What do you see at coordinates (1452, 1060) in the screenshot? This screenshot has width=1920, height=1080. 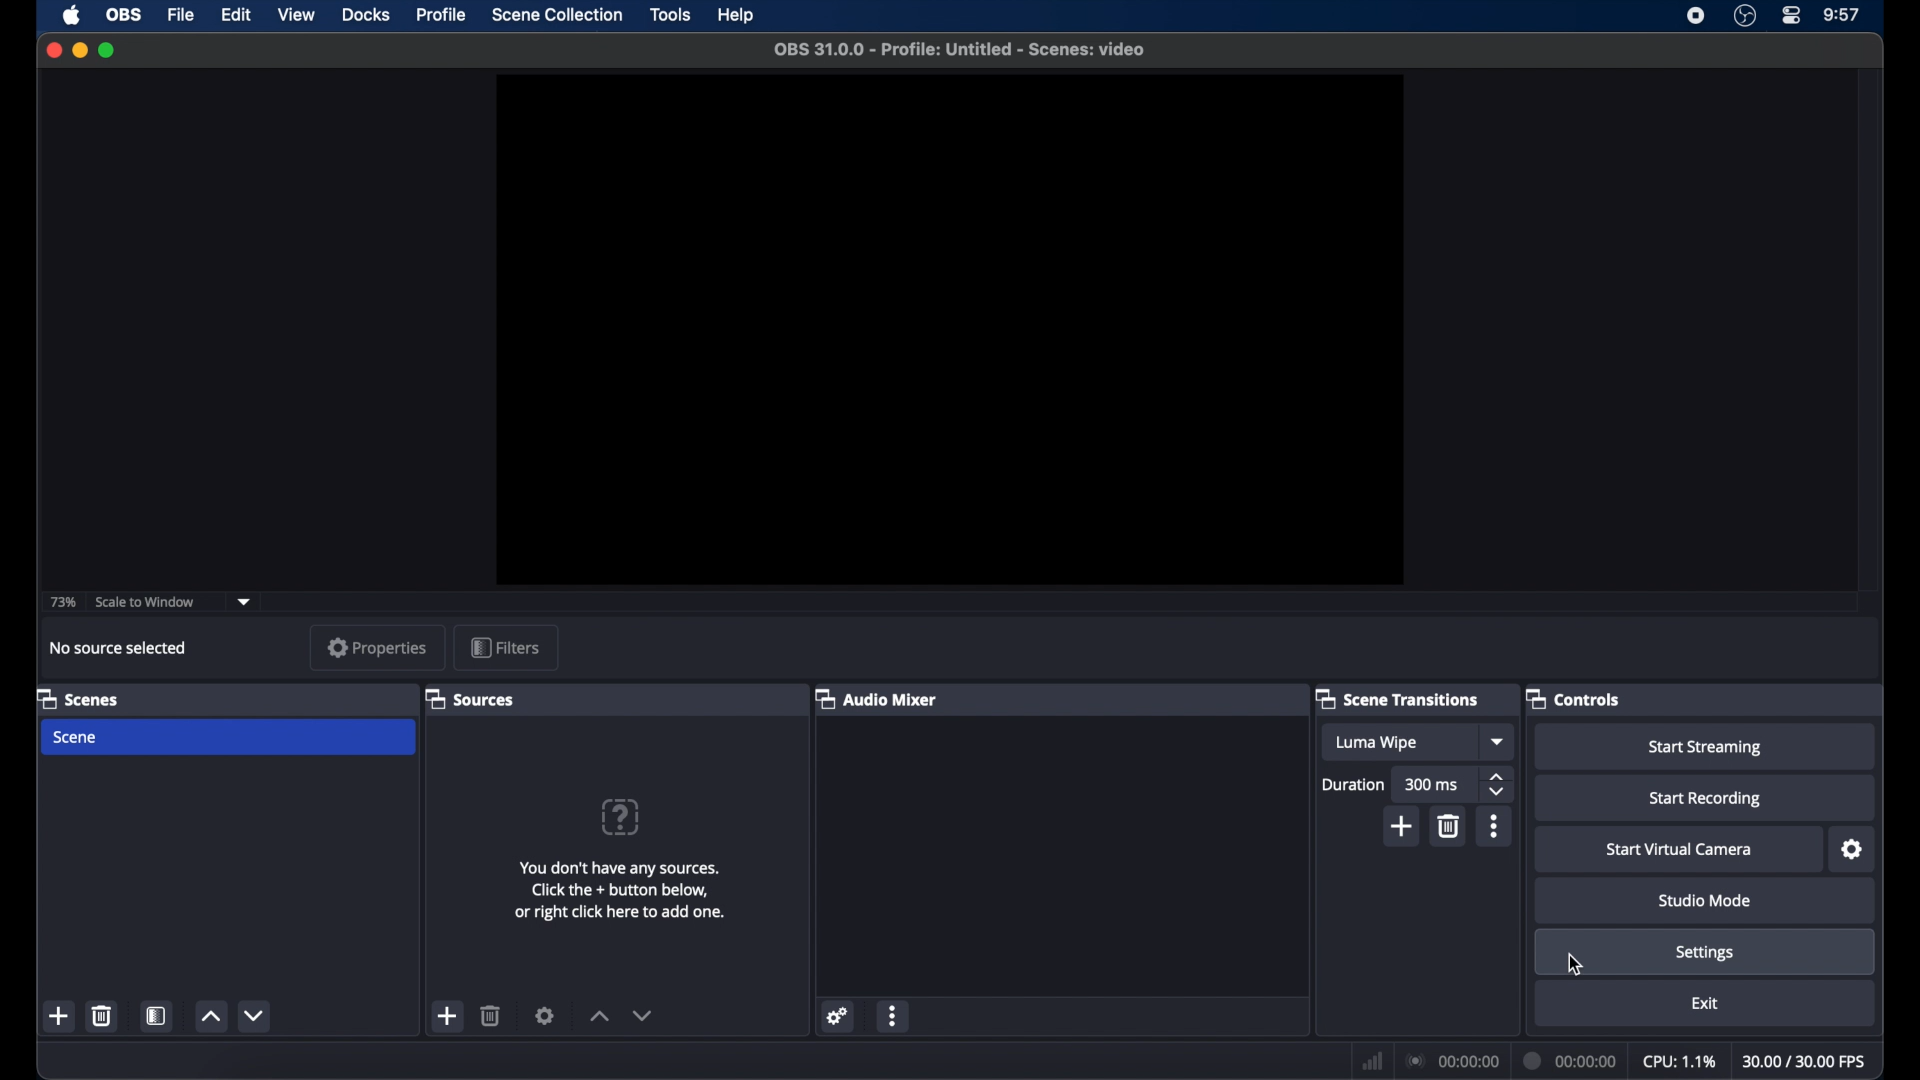 I see `connection` at bounding box center [1452, 1060].